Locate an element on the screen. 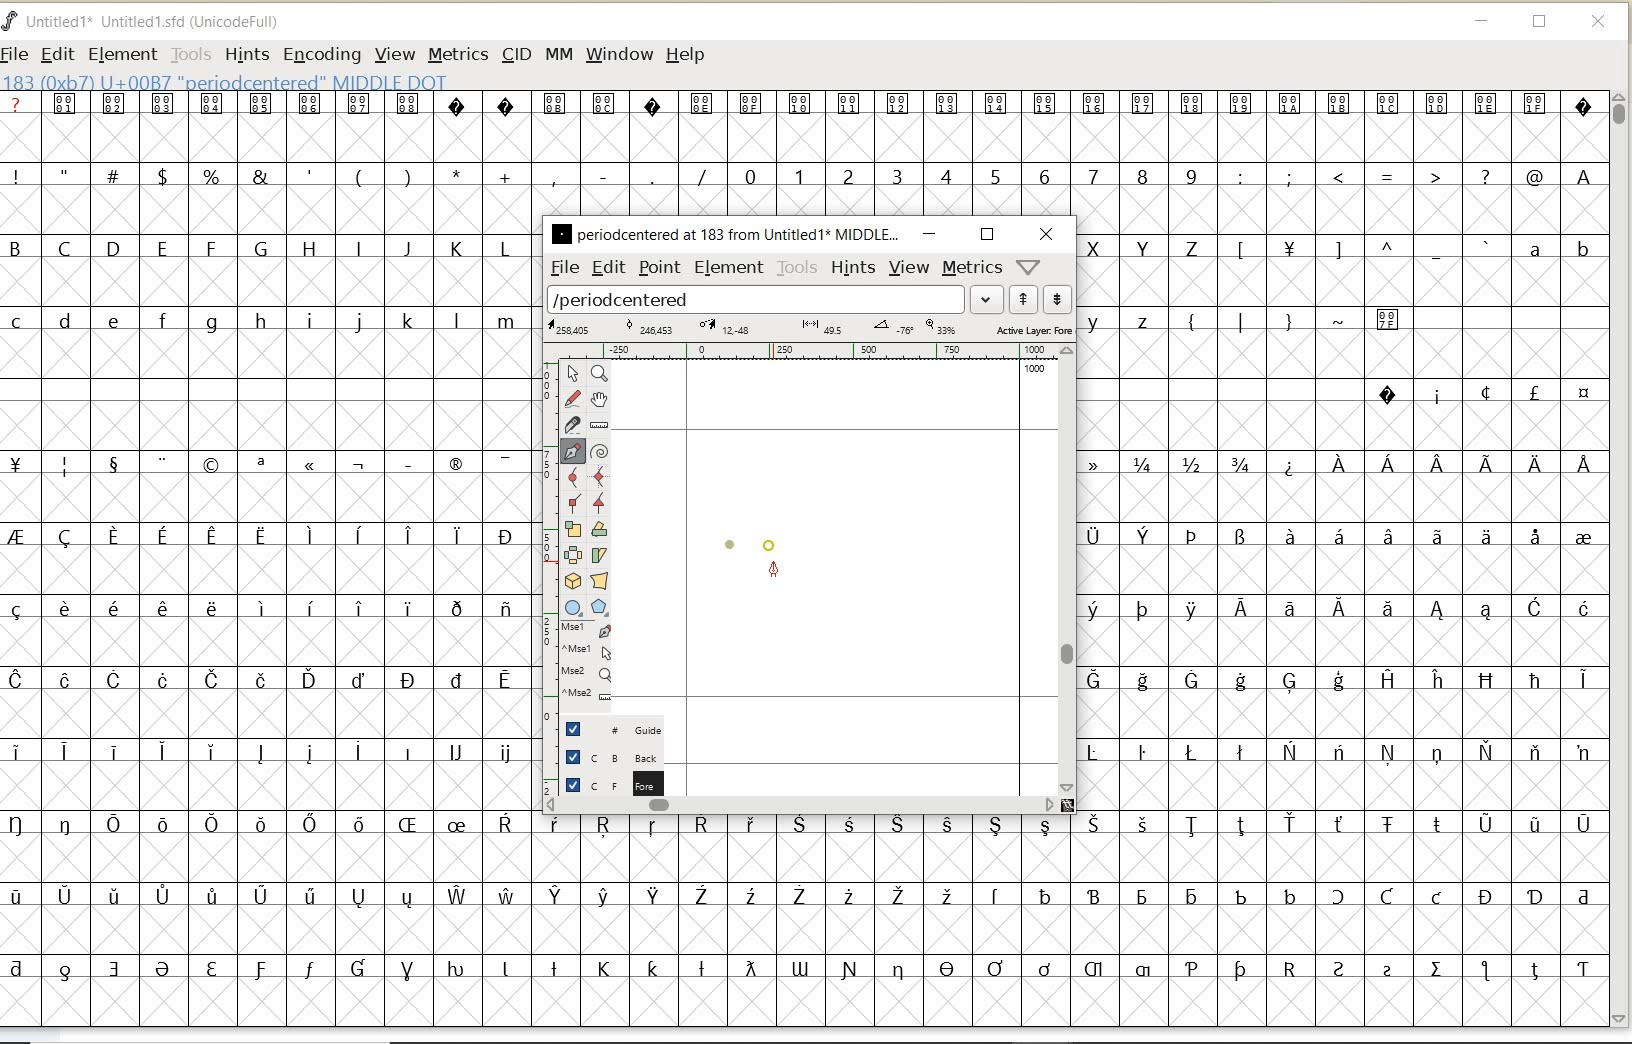 The height and width of the screenshot is (1044, 1632). add a point, then drag out its control points is located at coordinates (573, 450).